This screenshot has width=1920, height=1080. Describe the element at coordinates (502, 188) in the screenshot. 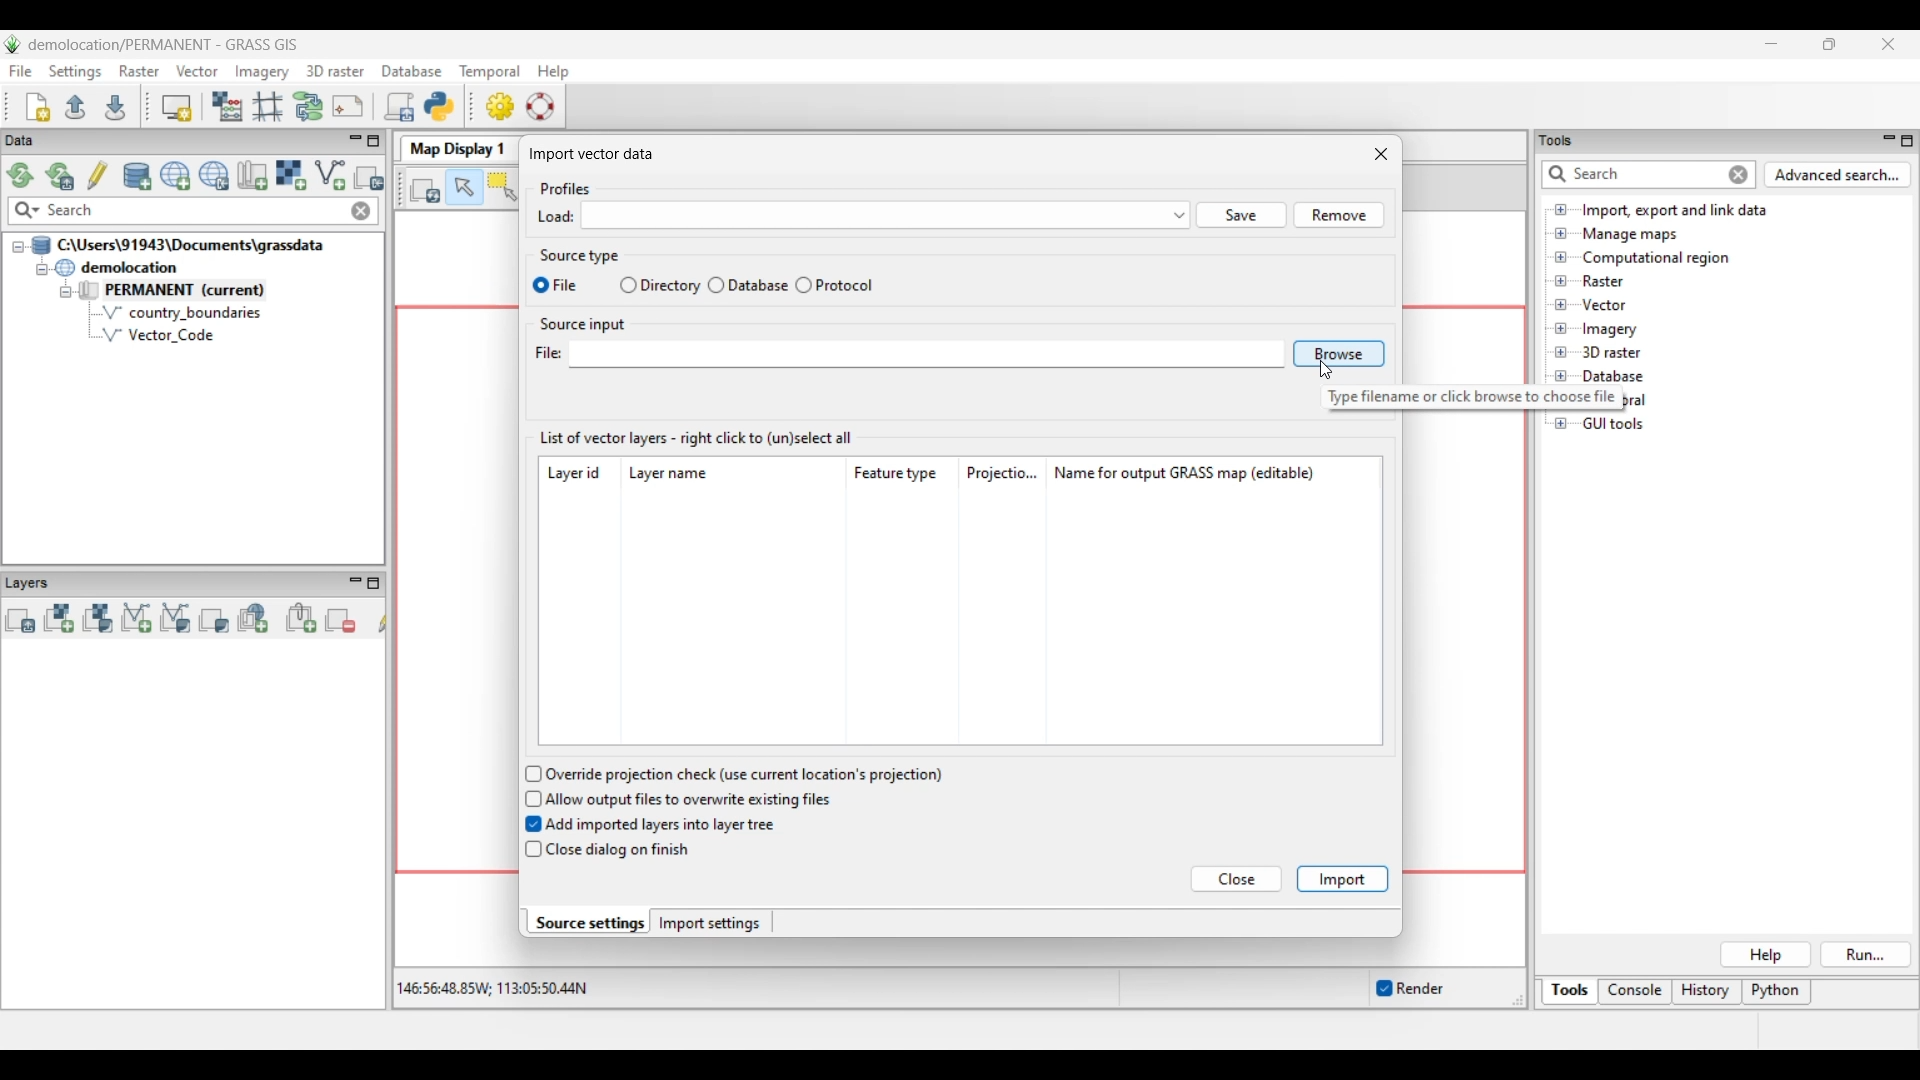

I see `Select vector feature(s)` at that location.